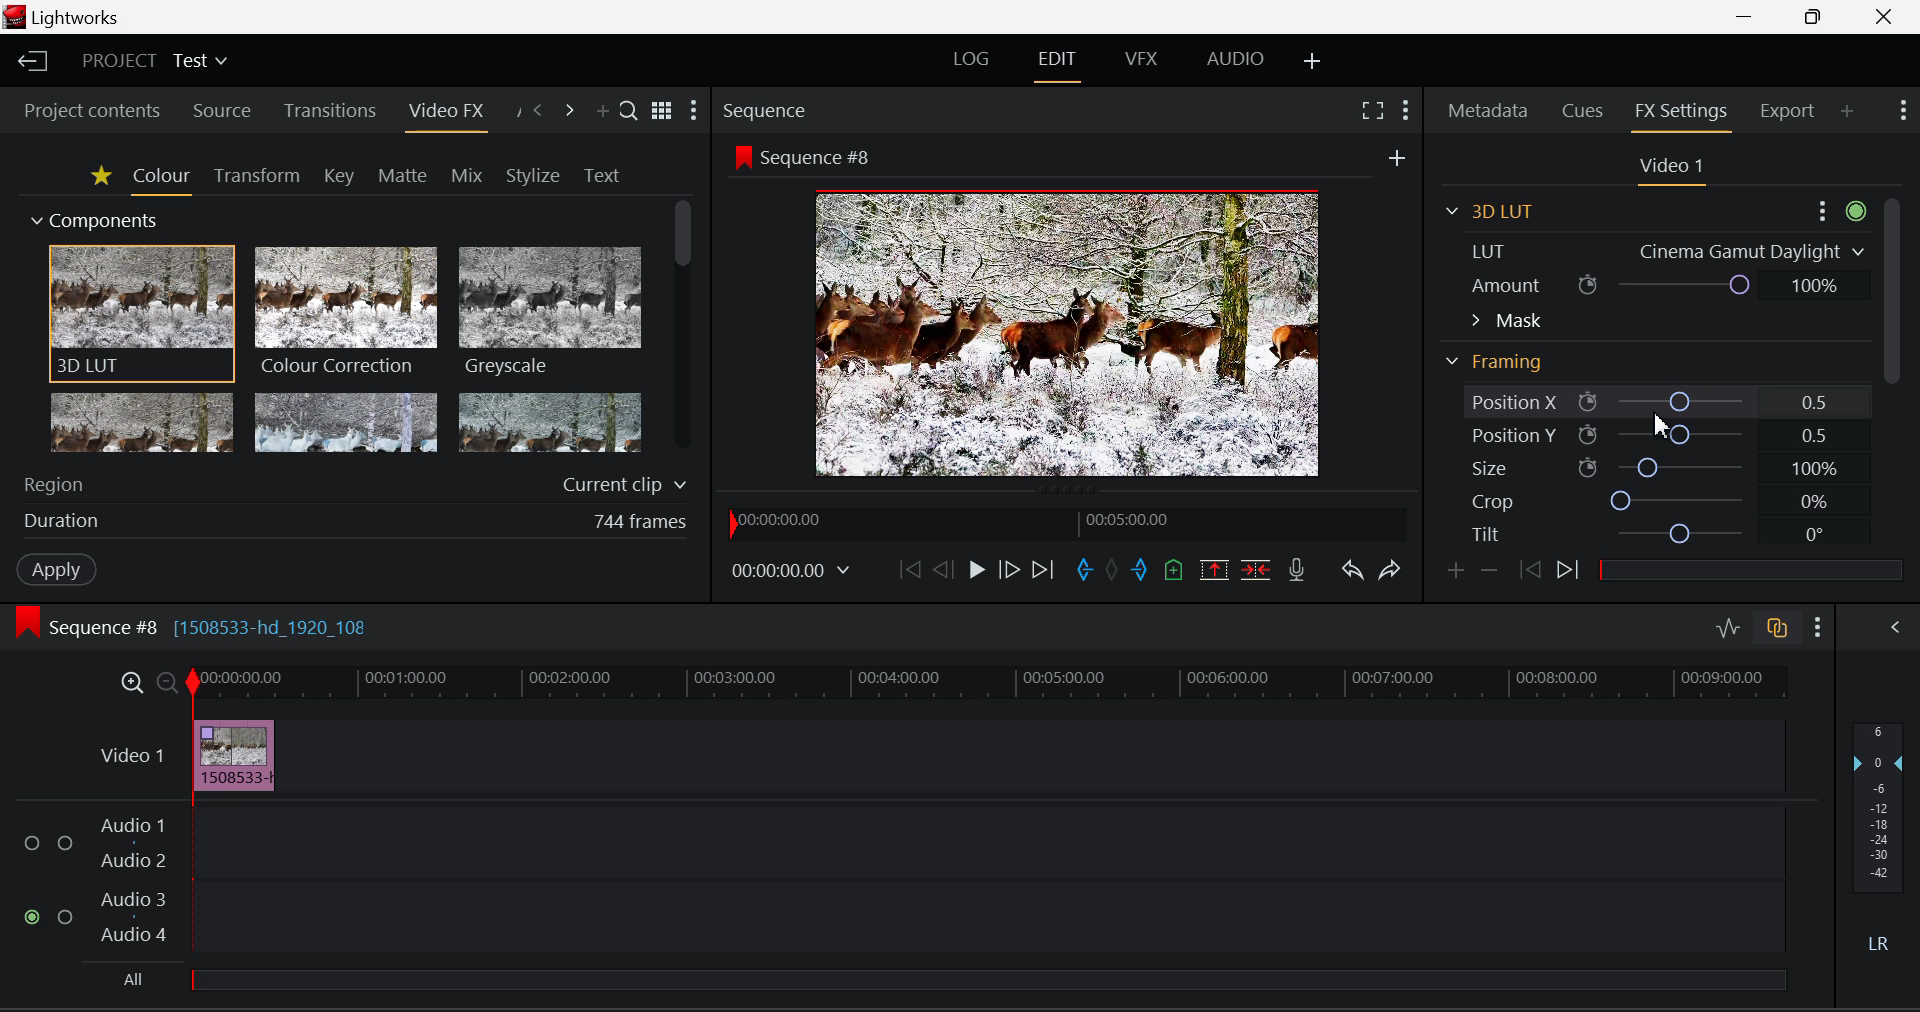 This screenshot has height=1012, width=1920. What do you see at coordinates (696, 111) in the screenshot?
I see `Show Settings` at bounding box center [696, 111].